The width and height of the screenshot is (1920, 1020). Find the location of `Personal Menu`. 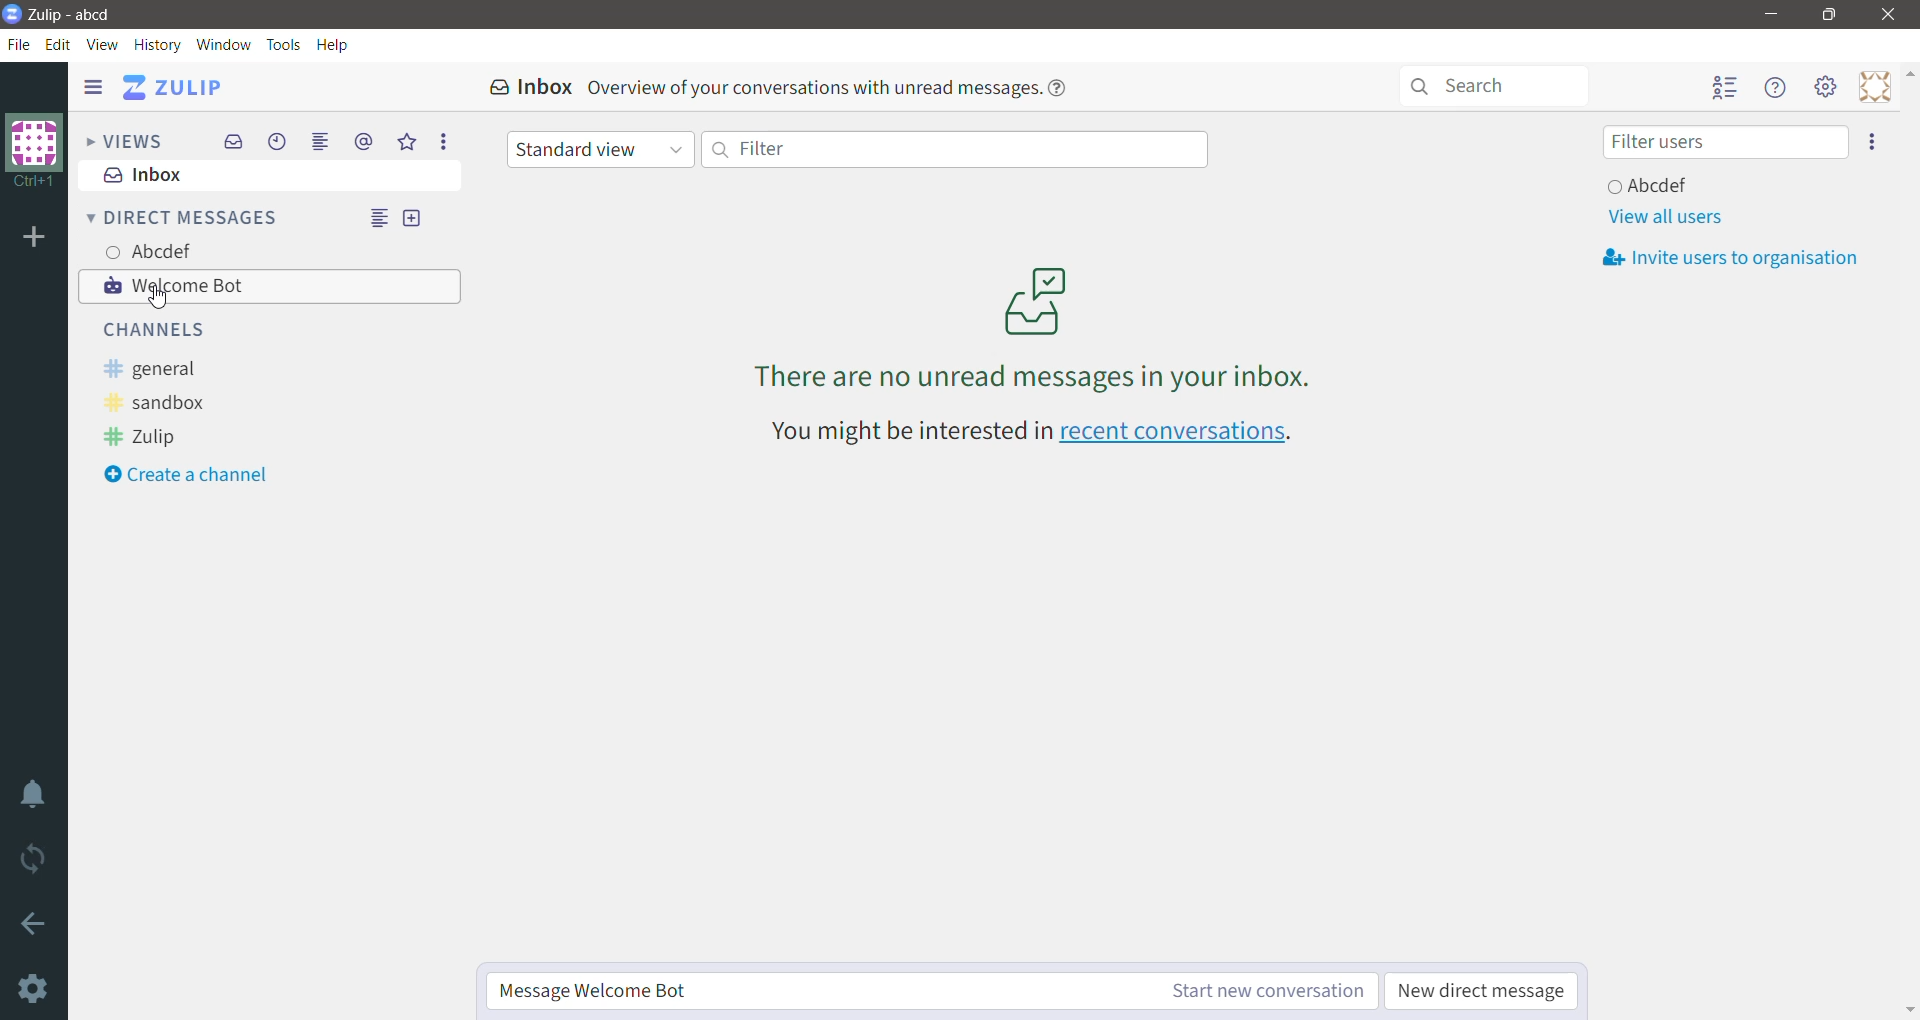

Personal Menu is located at coordinates (1871, 87).